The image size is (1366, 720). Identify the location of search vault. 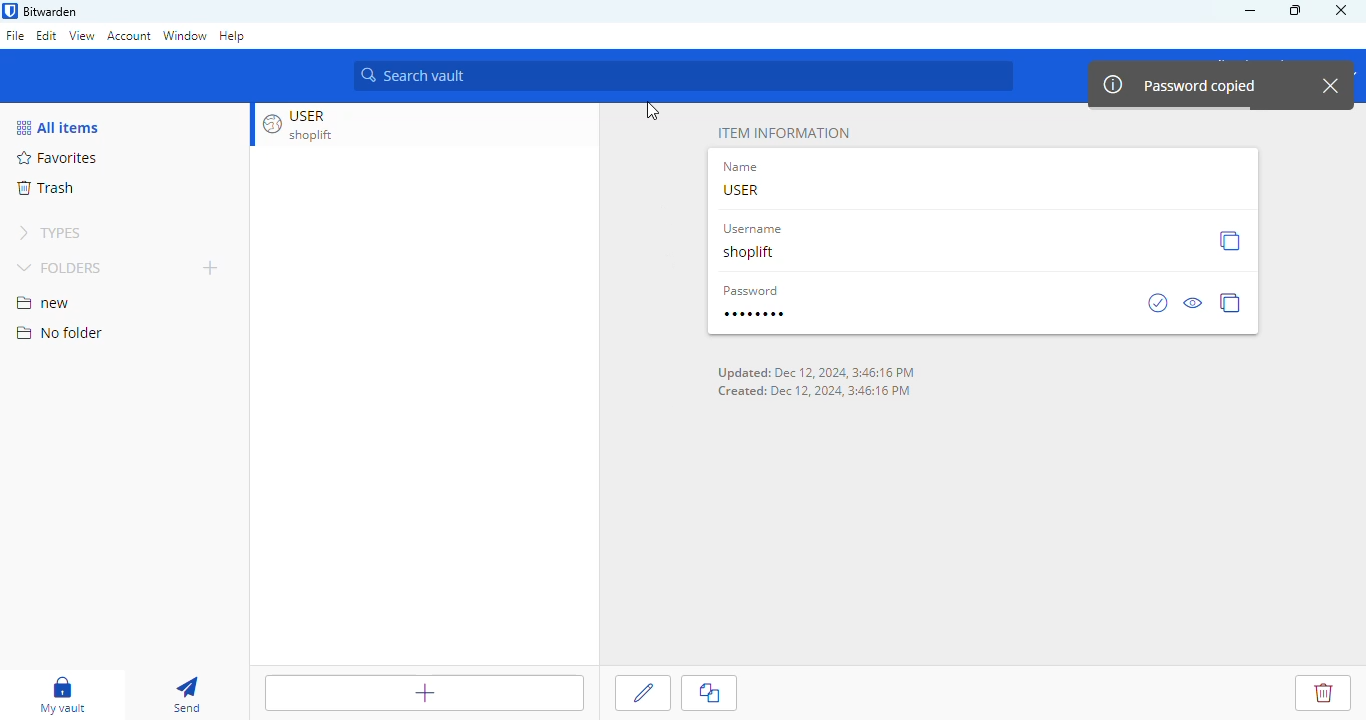
(686, 73).